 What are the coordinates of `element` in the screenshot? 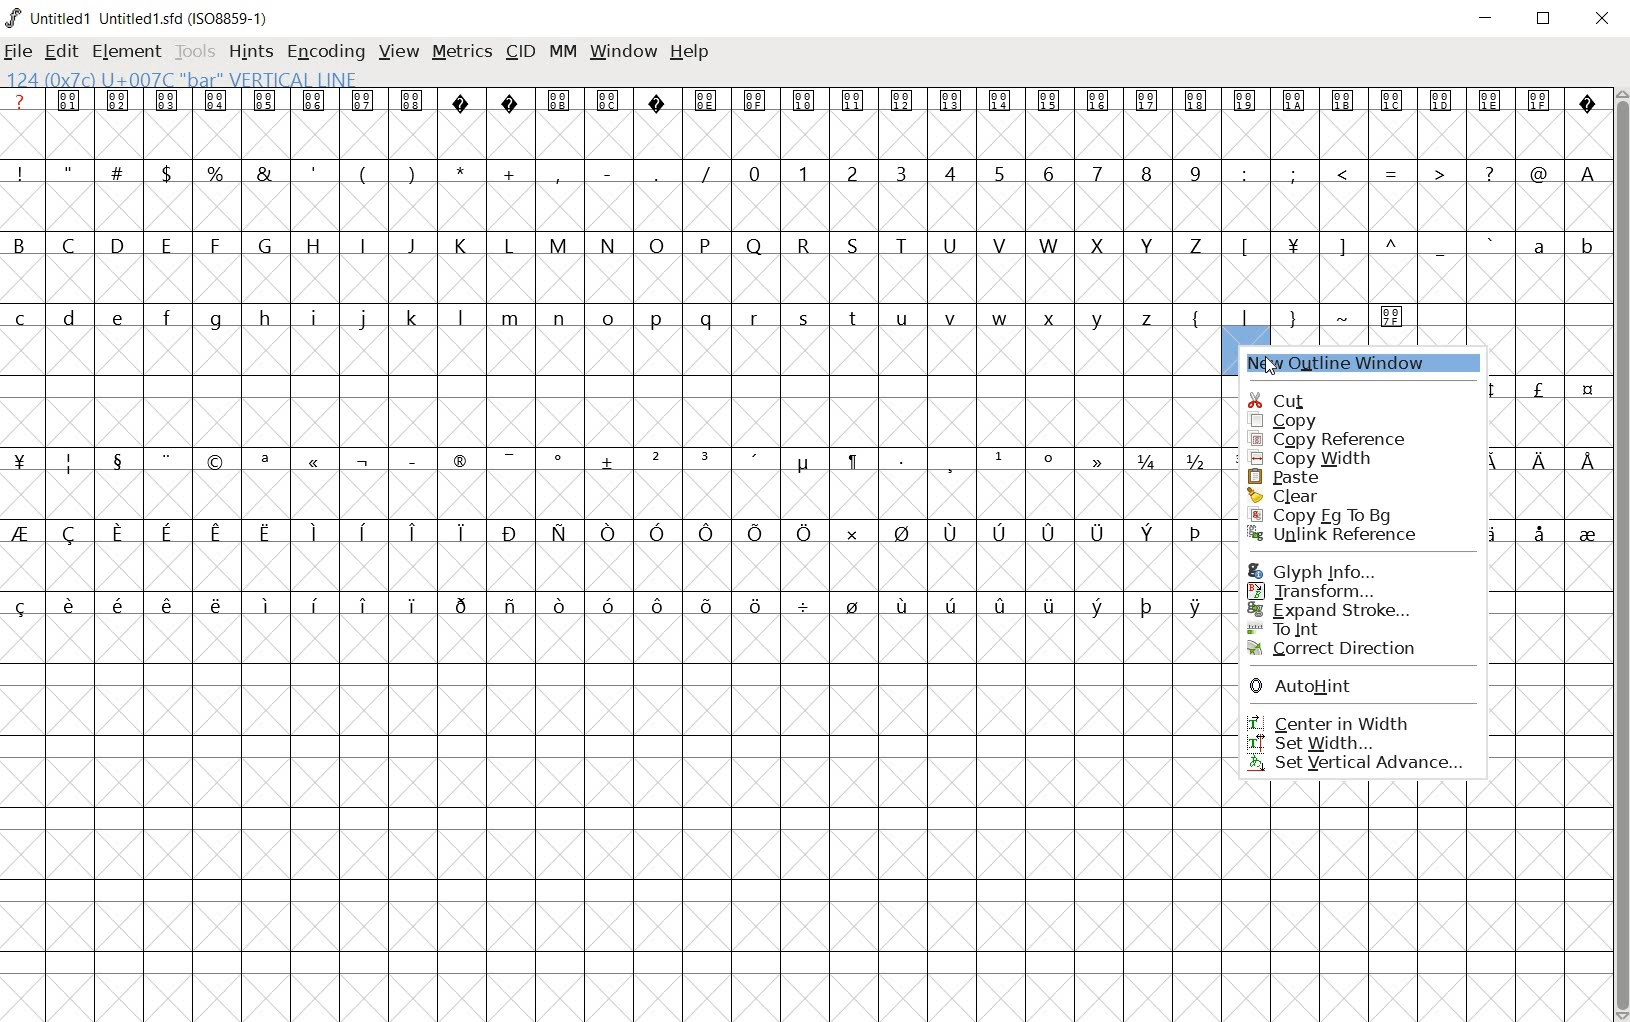 It's located at (126, 52).